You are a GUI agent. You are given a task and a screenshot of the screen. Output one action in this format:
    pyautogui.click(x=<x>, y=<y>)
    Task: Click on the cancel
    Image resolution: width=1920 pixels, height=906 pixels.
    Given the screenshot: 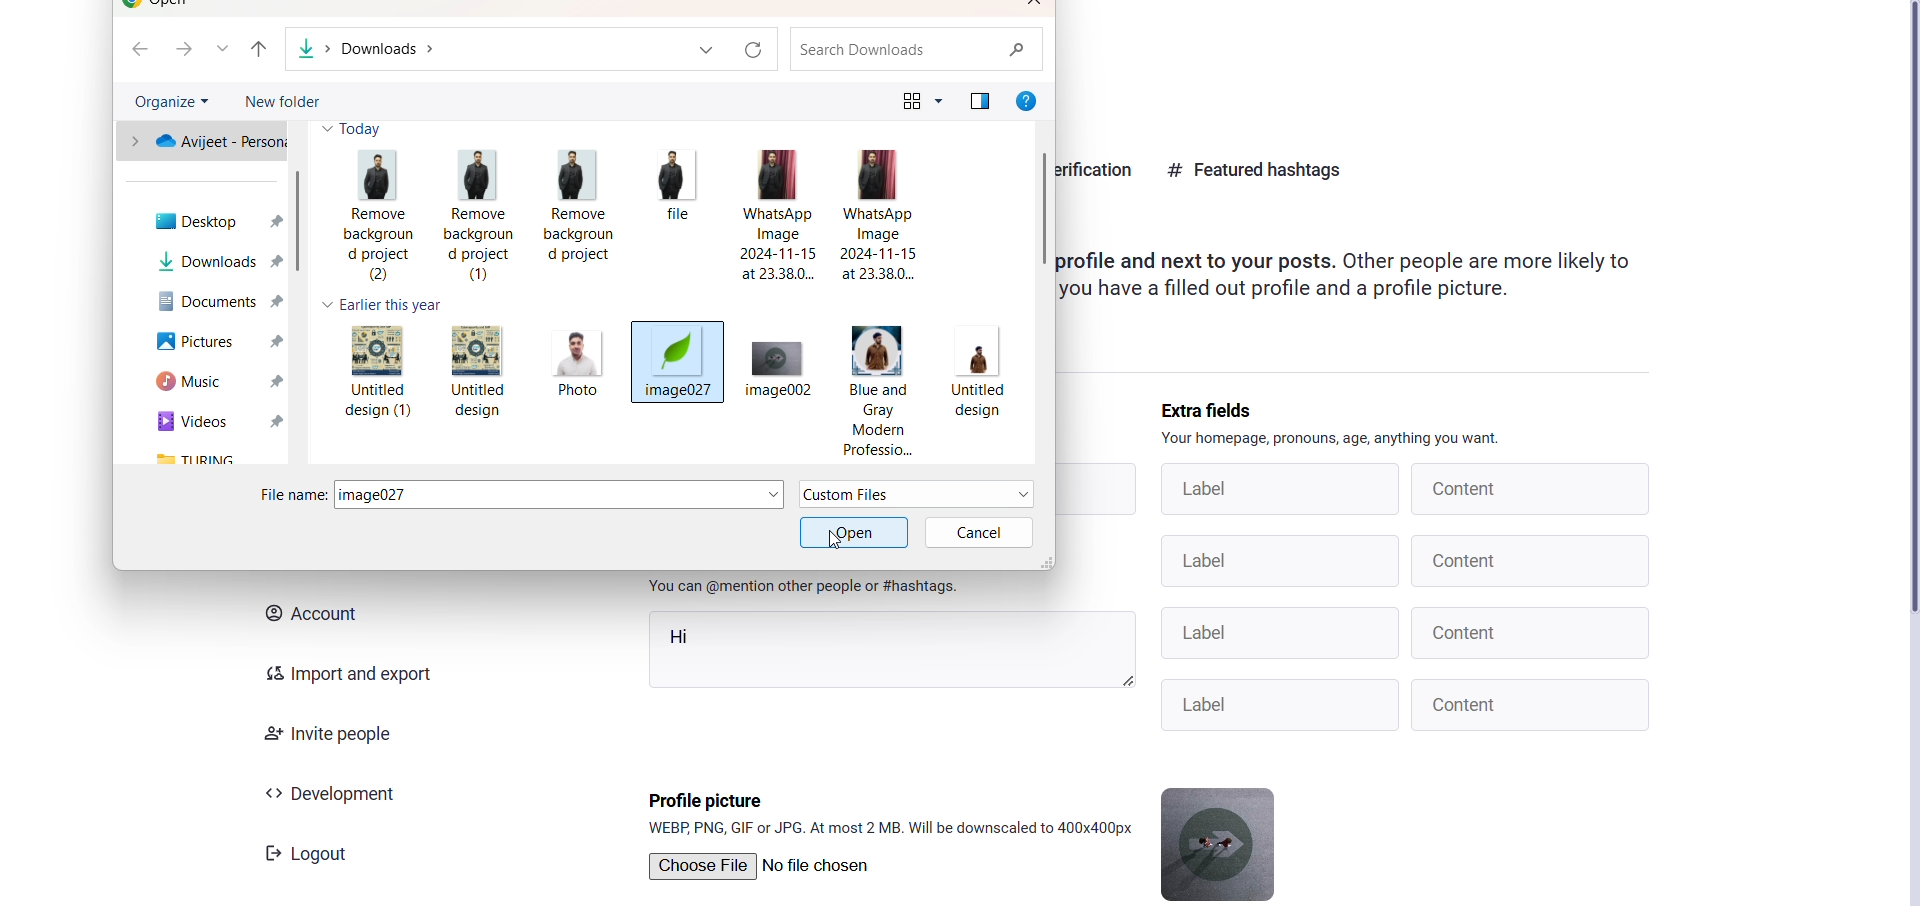 What is the action you would take?
    pyautogui.click(x=980, y=533)
    